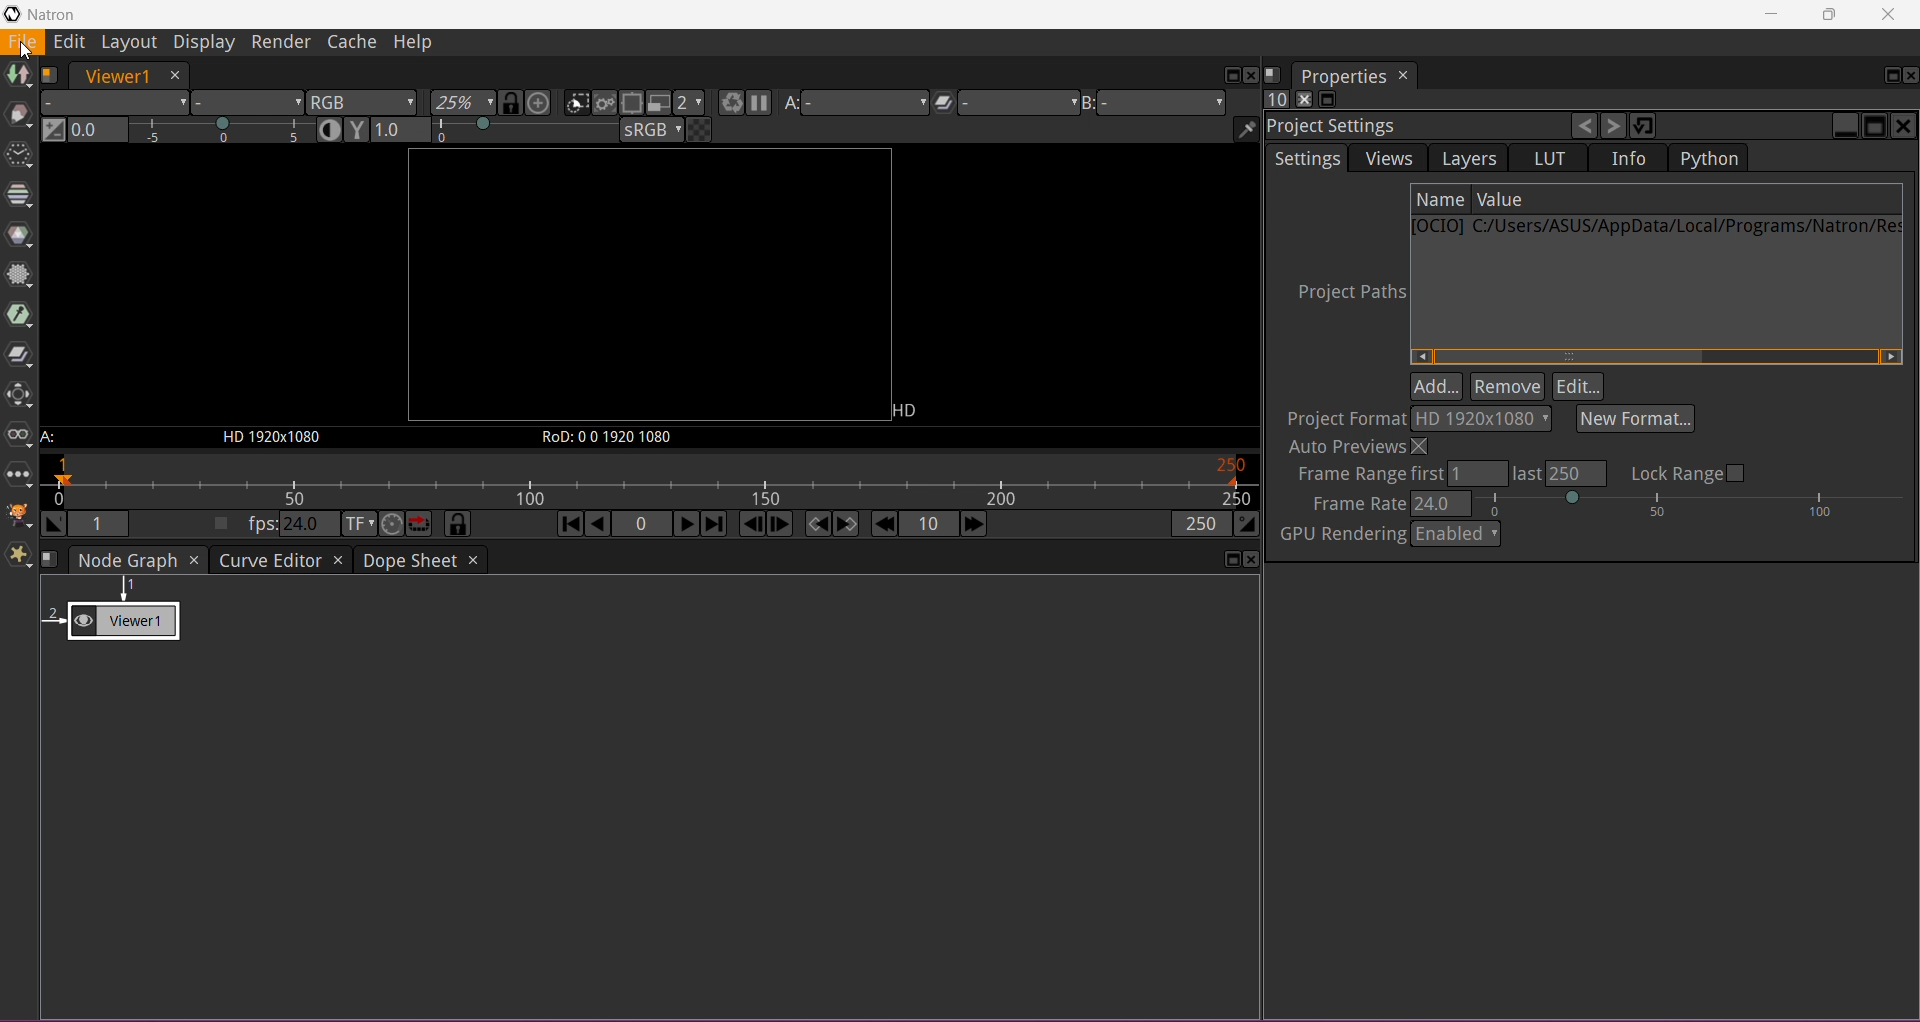 This screenshot has width=1920, height=1022. I want to click on Help, so click(419, 42).